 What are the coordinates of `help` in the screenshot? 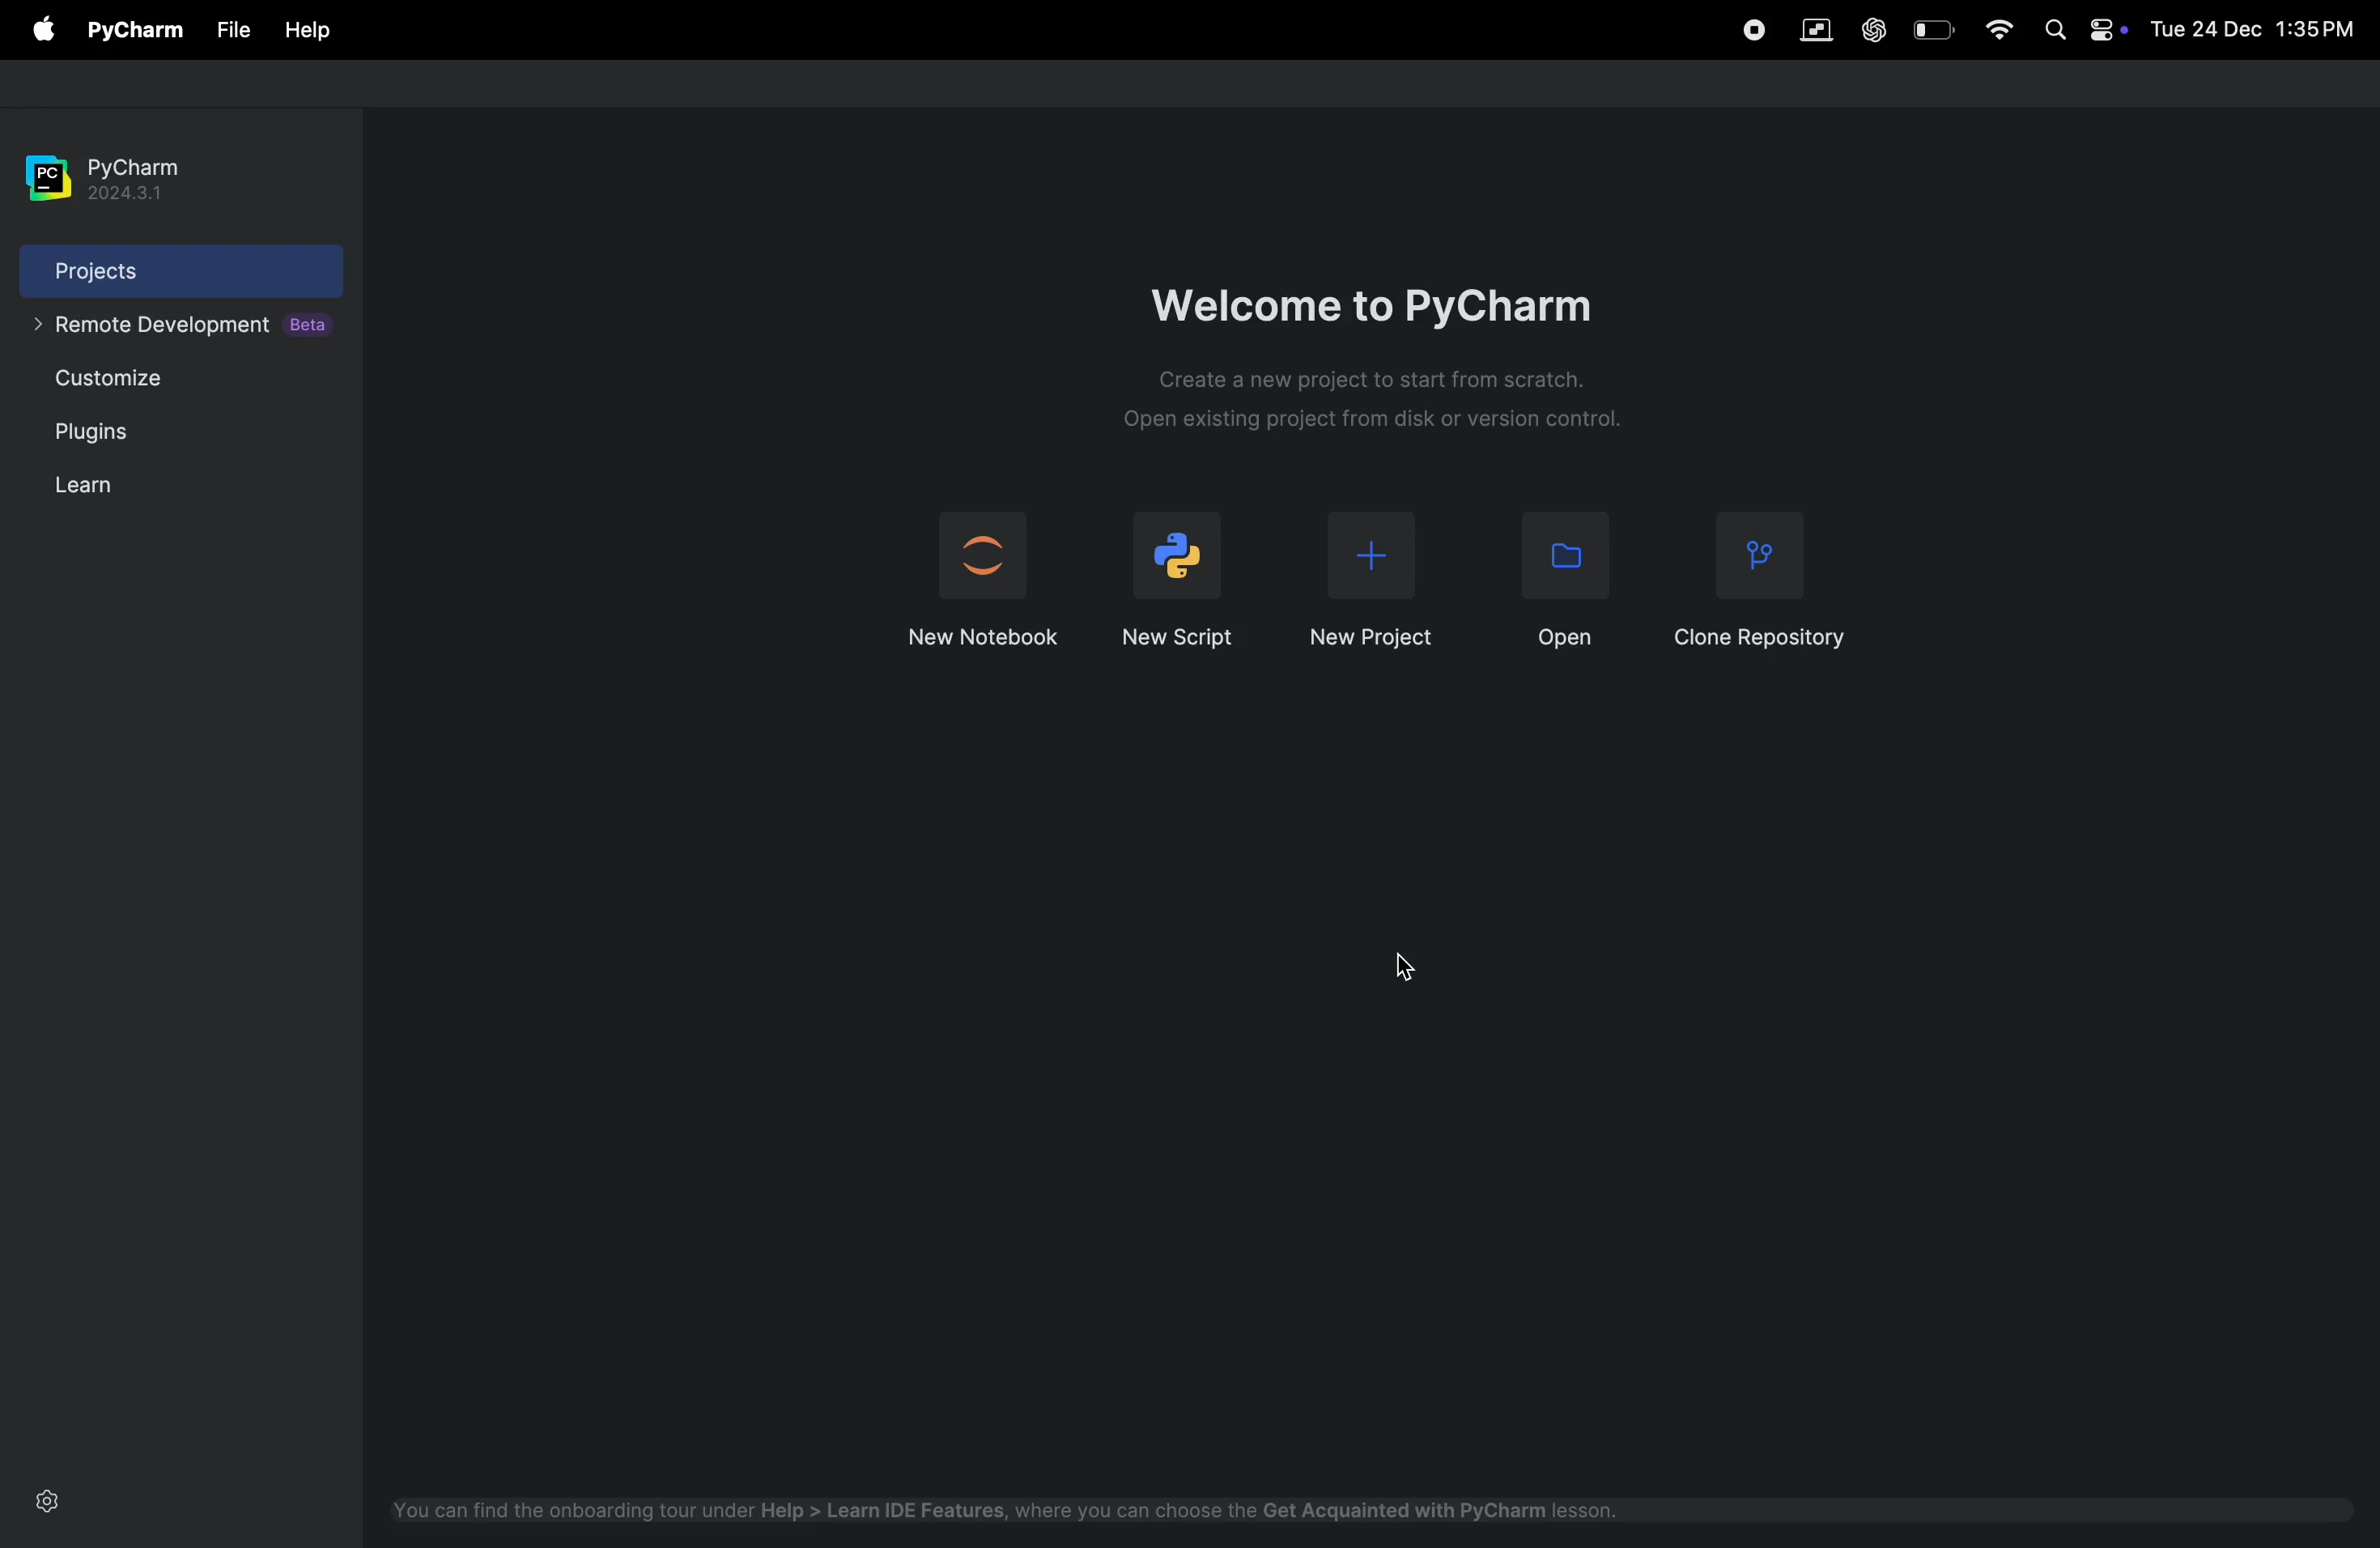 It's located at (308, 32).